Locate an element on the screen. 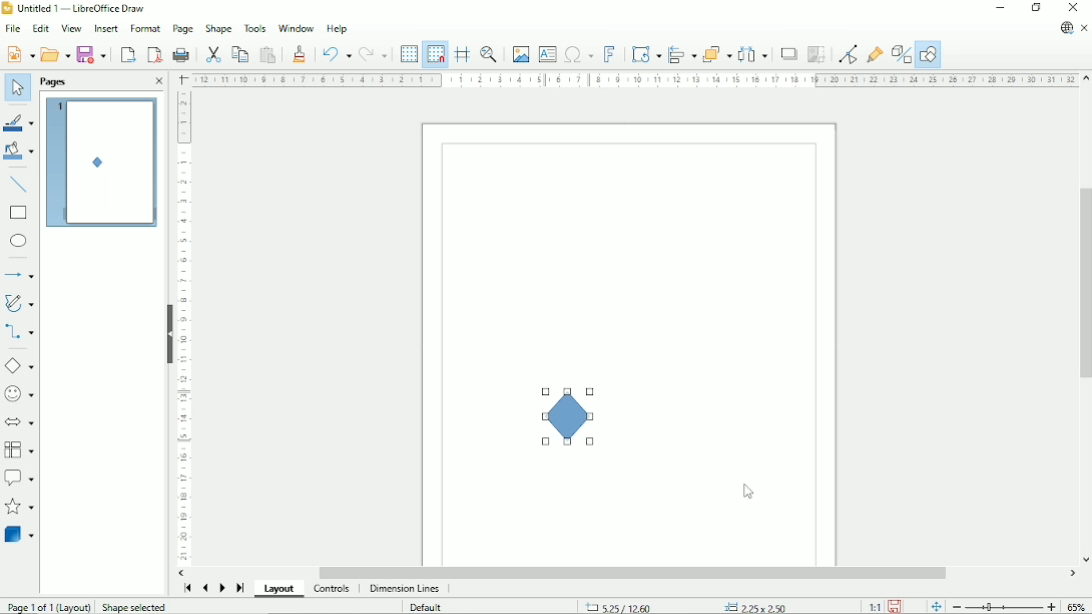 Image resolution: width=1092 pixels, height=614 pixels. Rectangle is located at coordinates (19, 213).